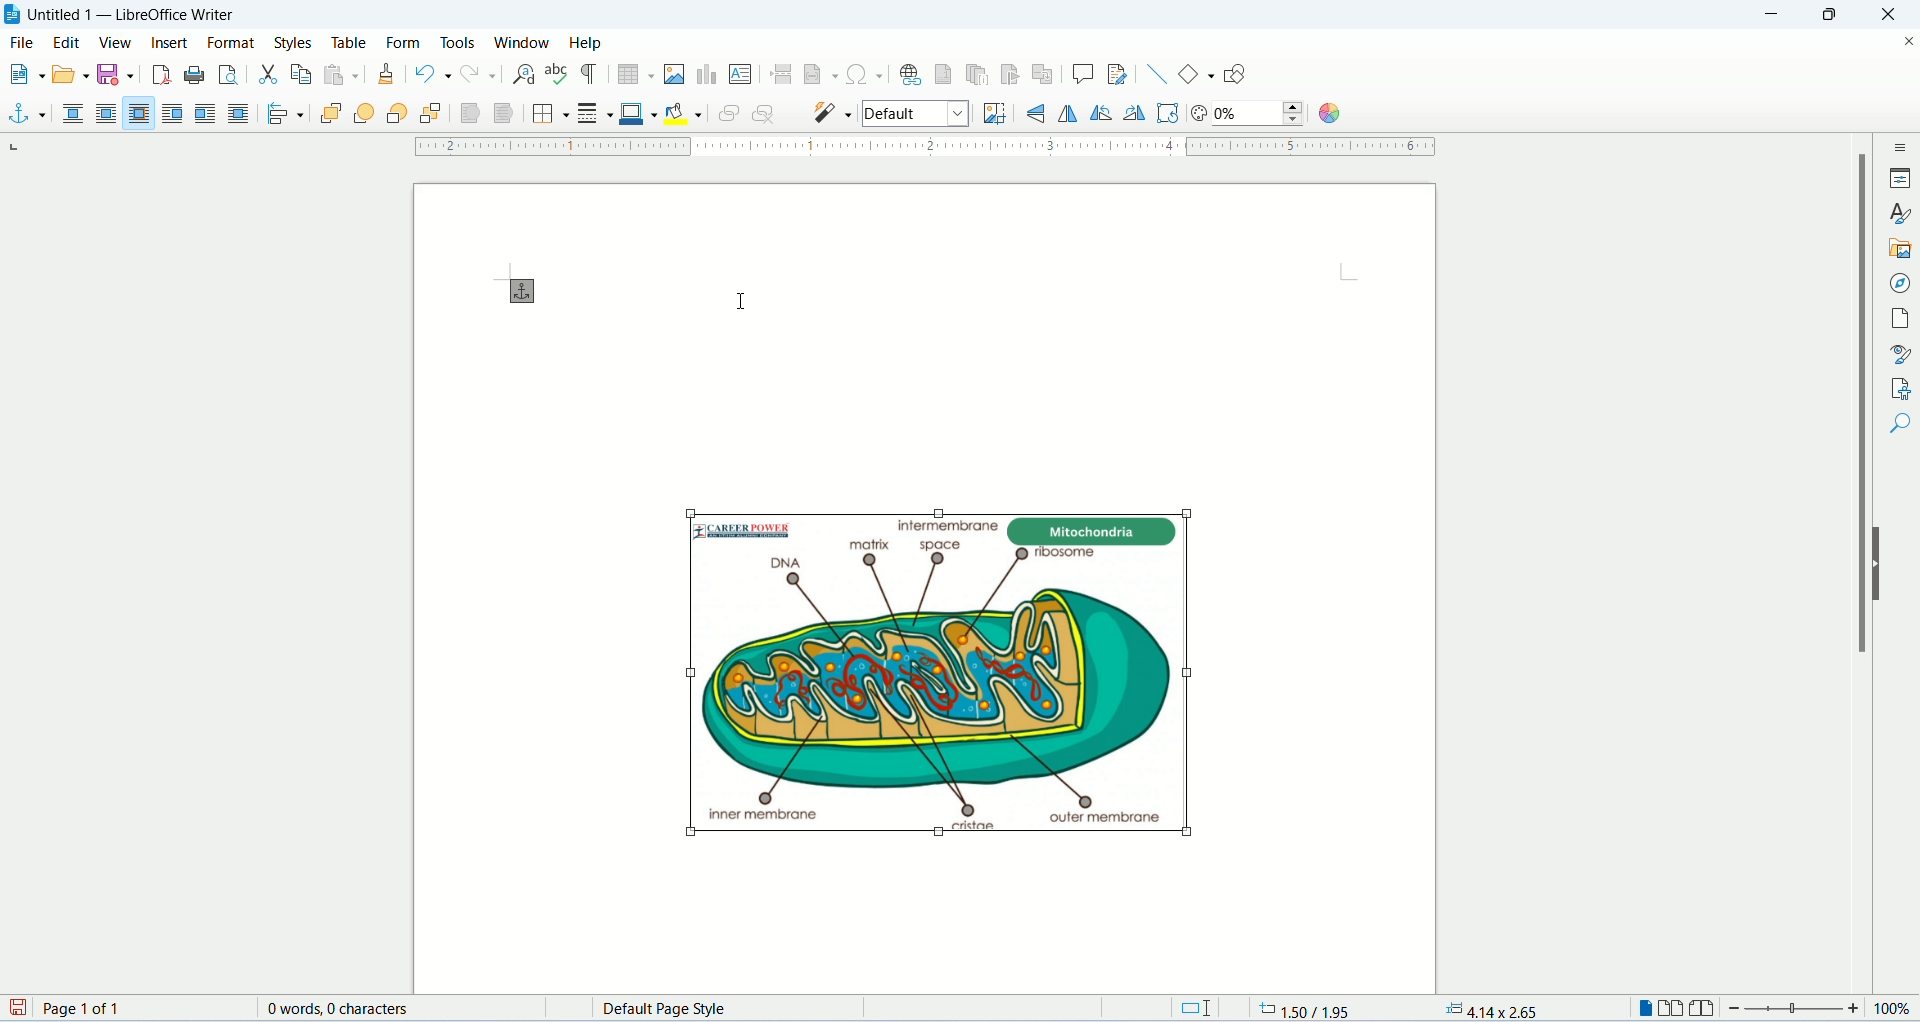 The width and height of the screenshot is (1920, 1022). Describe the element at coordinates (1902, 146) in the screenshot. I see `sidebar settings` at that location.